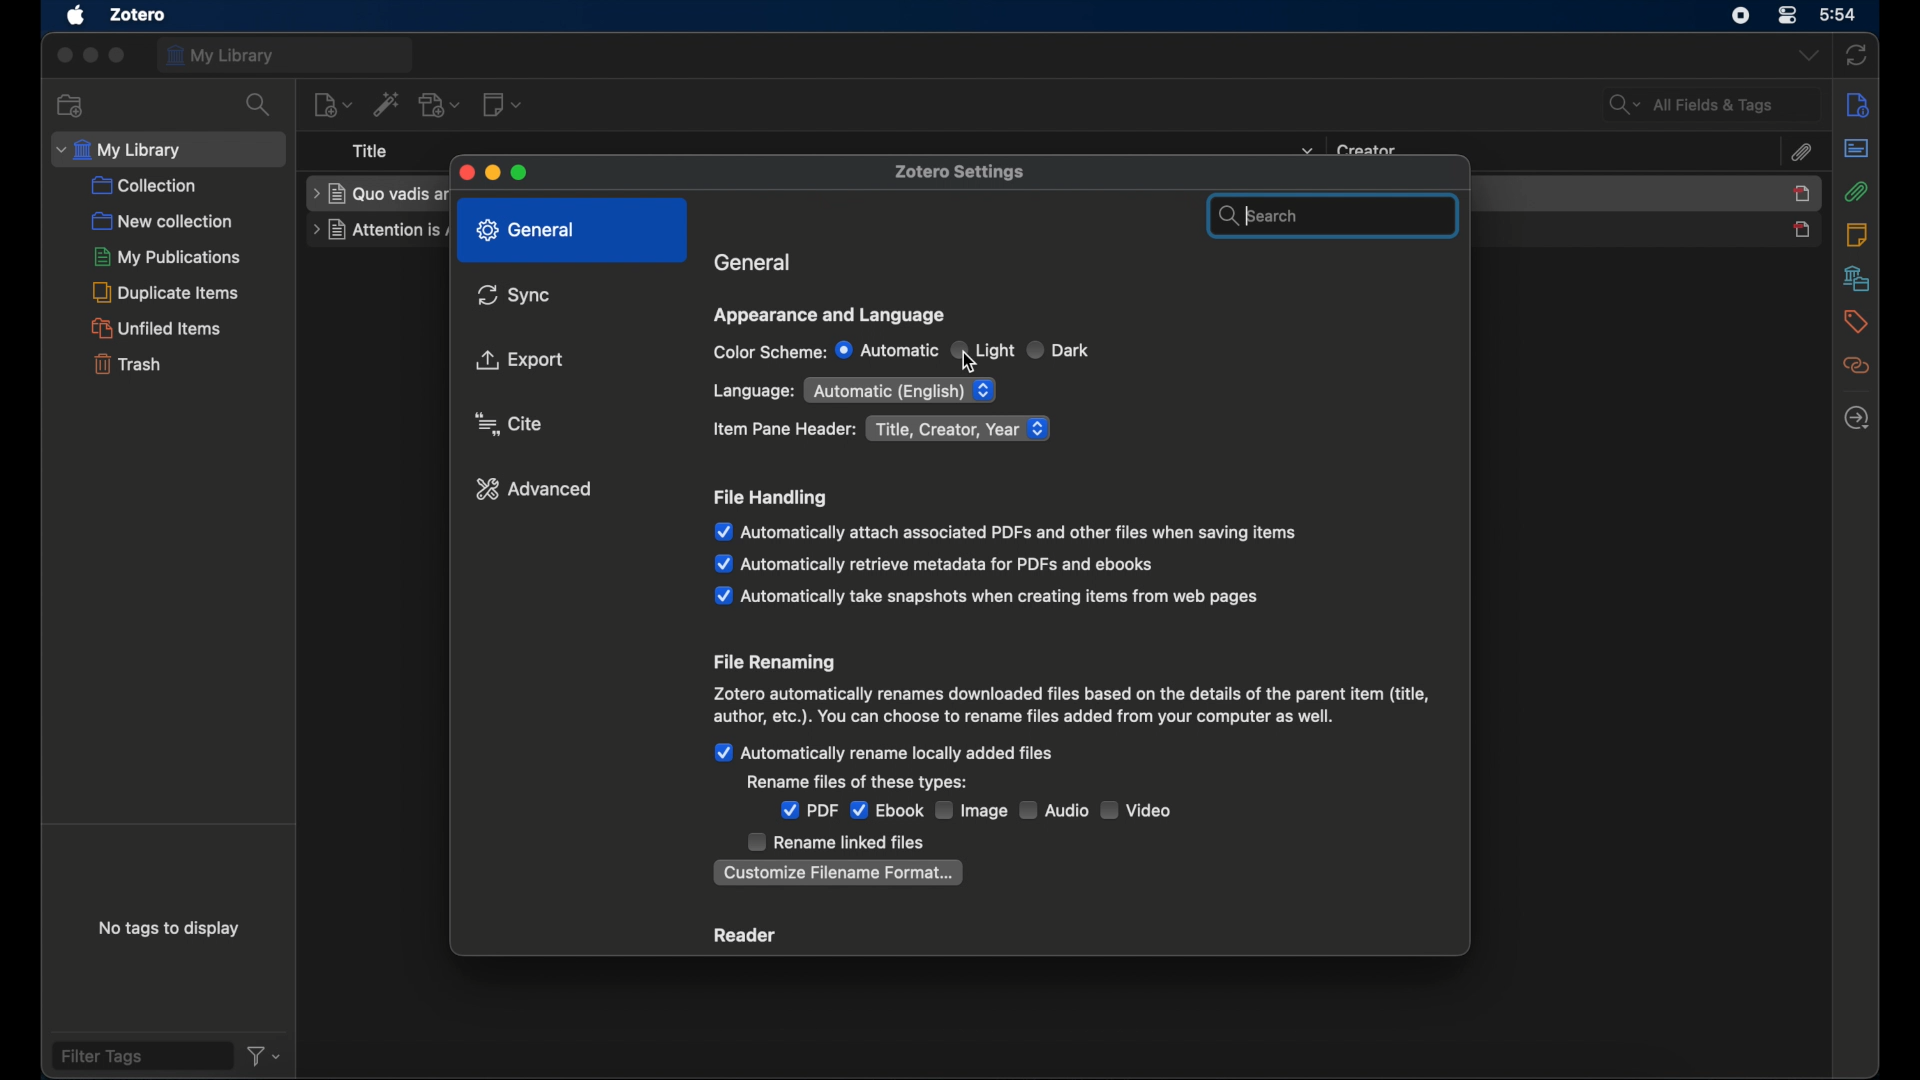 Image resolution: width=1920 pixels, height=1080 pixels. What do you see at coordinates (1857, 148) in the screenshot?
I see `abstract` at bounding box center [1857, 148].